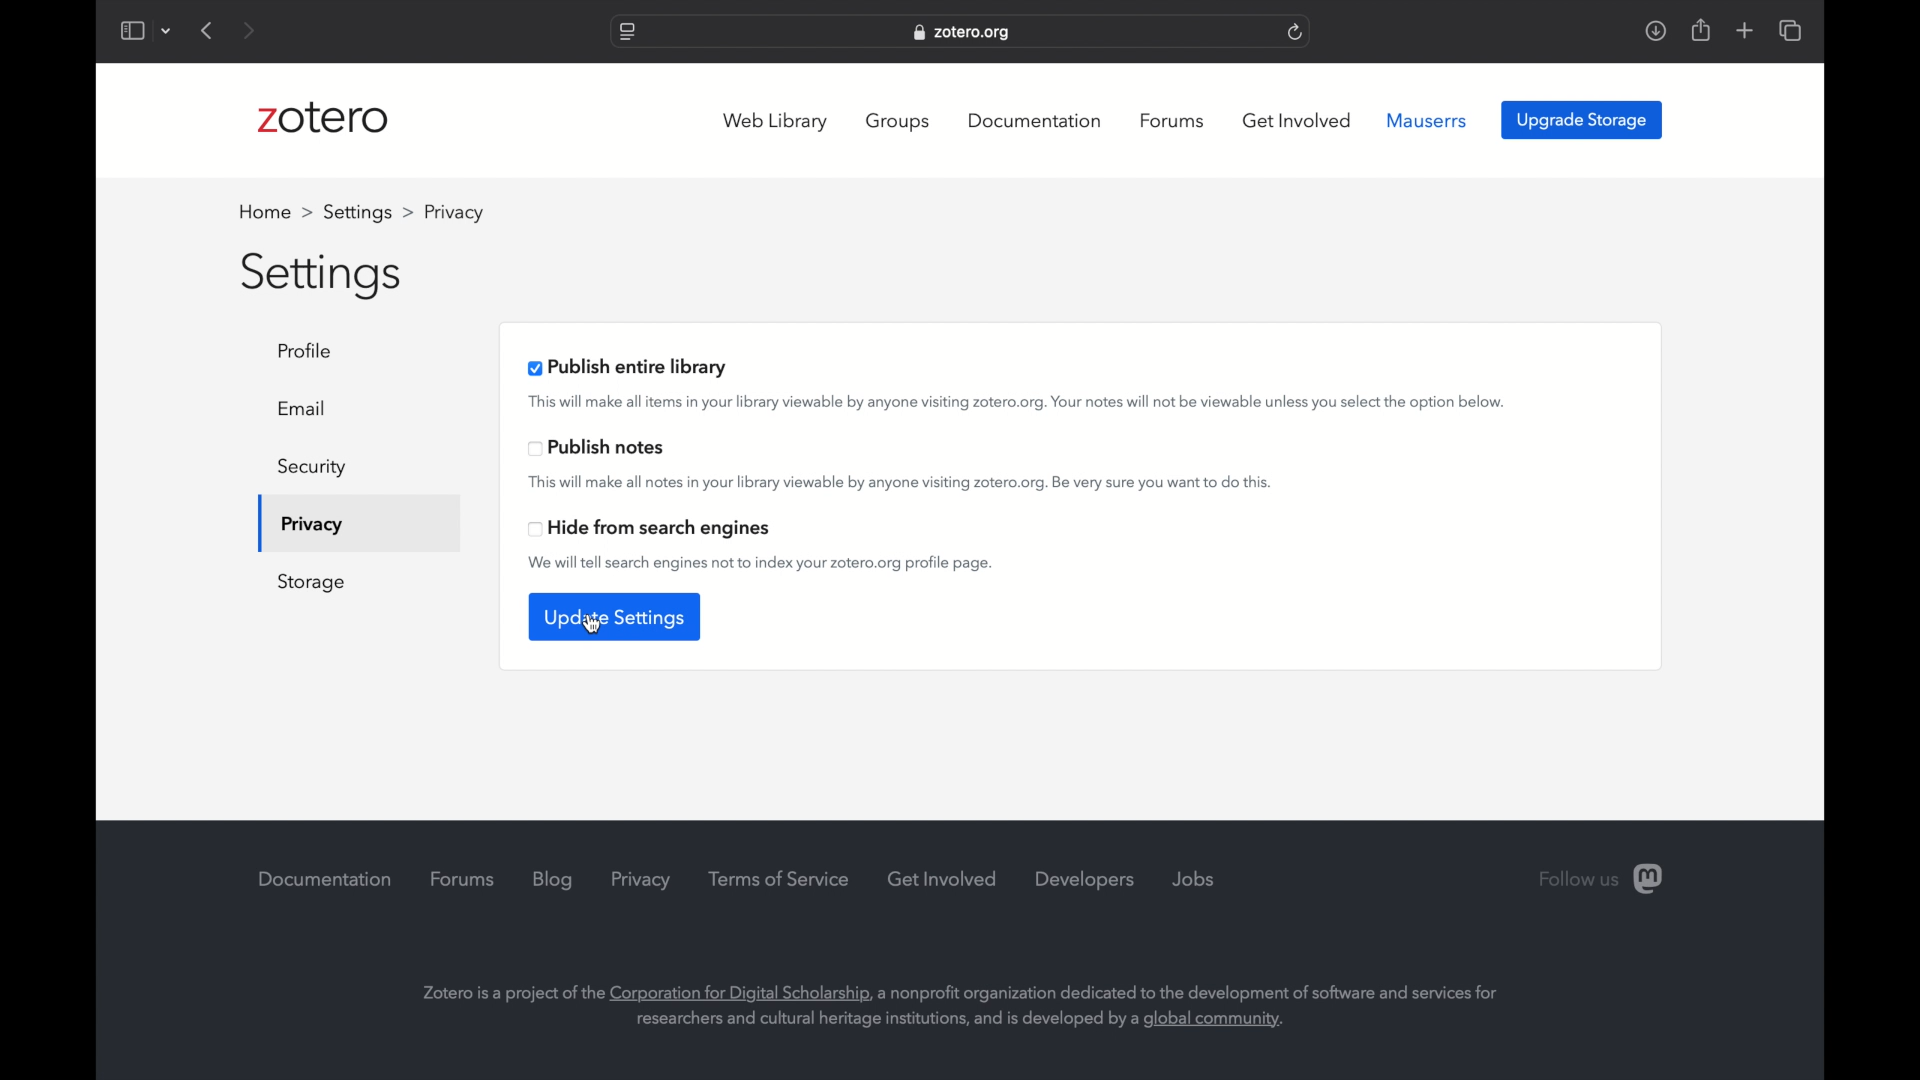 This screenshot has height=1080, width=1920. I want to click on share, so click(1702, 29).